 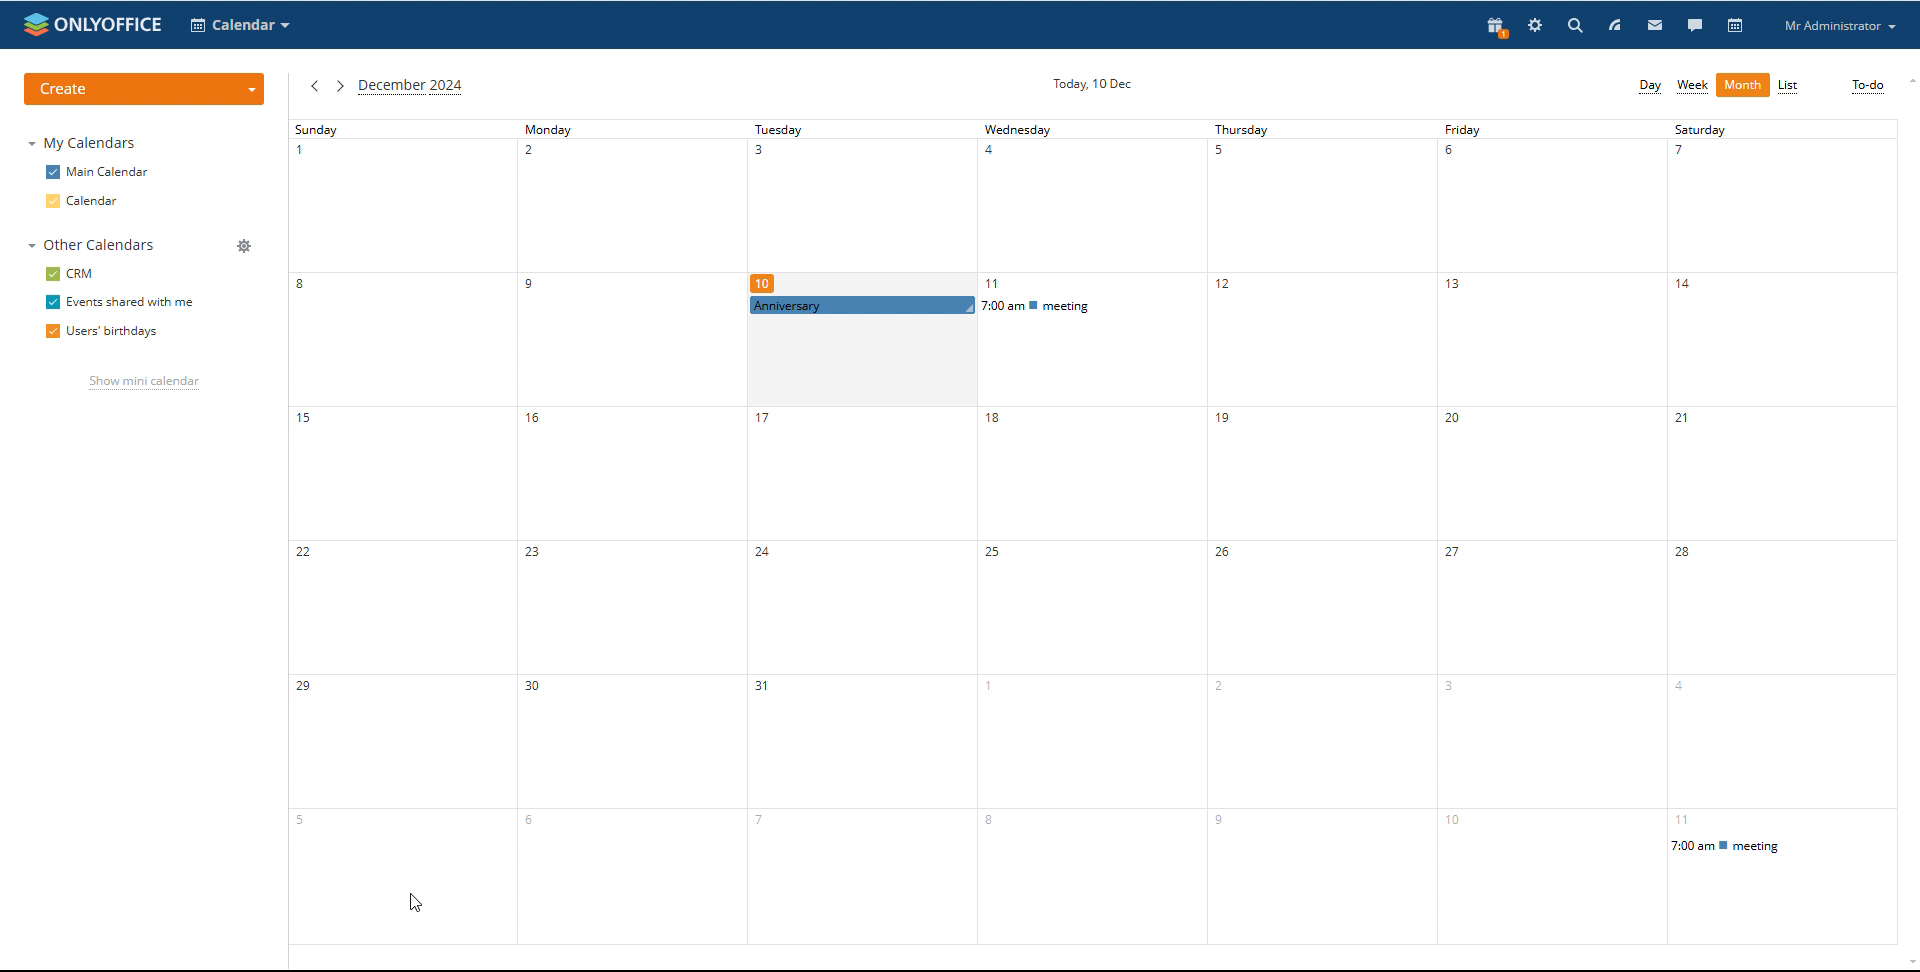 What do you see at coordinates (1497, 26) in the screenshot?
I see `present` at bounding box center [1497, 26].